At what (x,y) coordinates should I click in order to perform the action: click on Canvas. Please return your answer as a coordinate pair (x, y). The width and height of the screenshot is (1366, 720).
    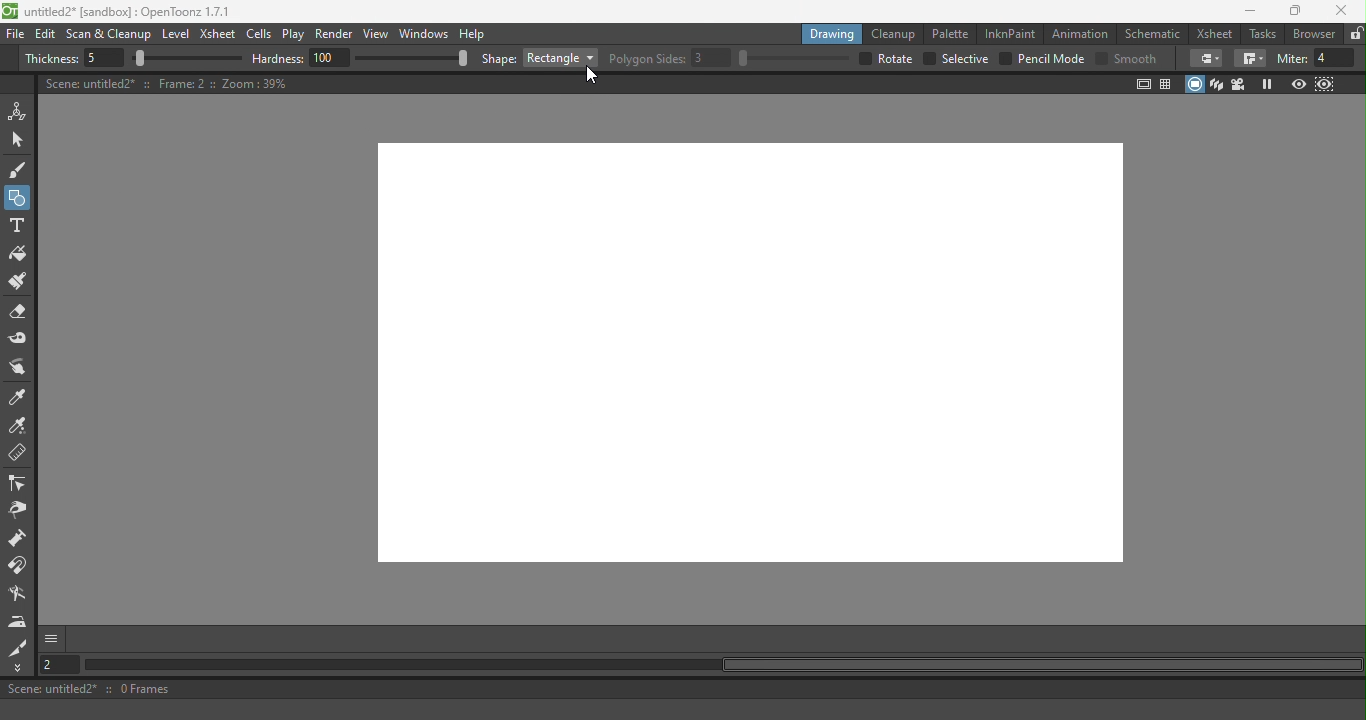
    Looking at the image, I should click on (731, 347).